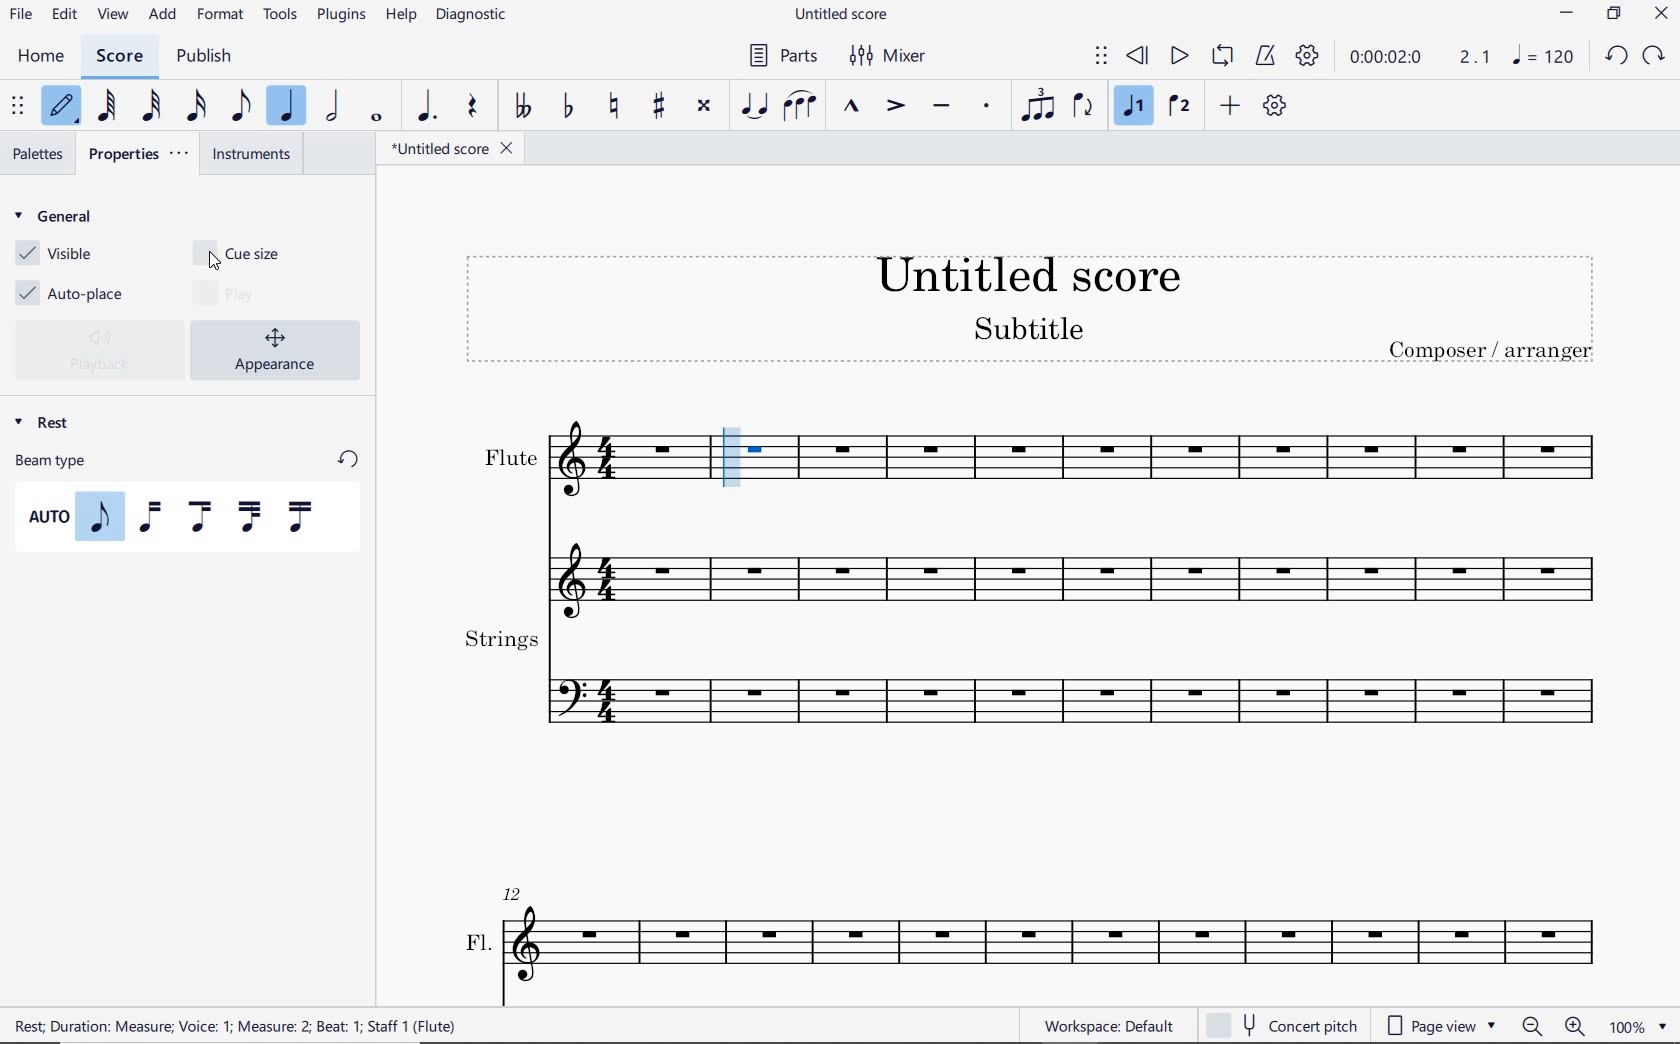 The width and height of the screenshot is (1680, 1044). Describe the element at coordinates (38, 152) in the screenshot. I see `PALETTES` at that location.